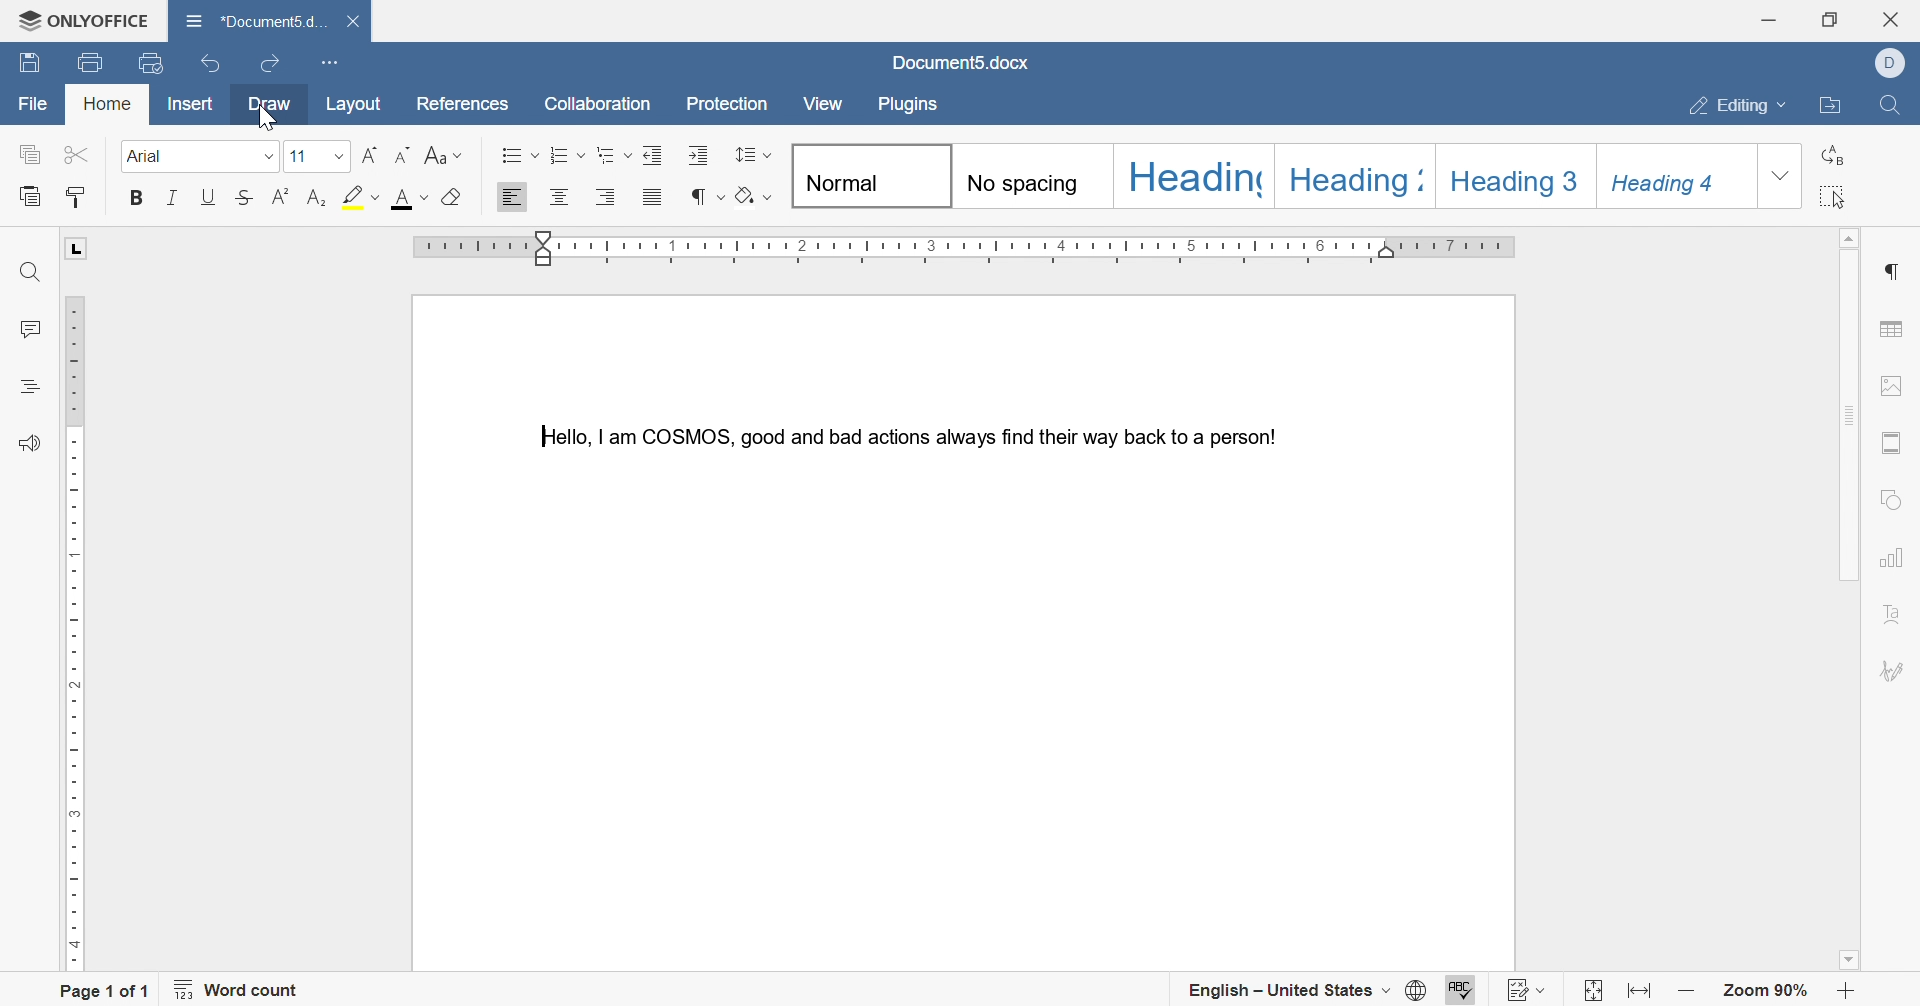 This screenshot has width=1920, height=1006. I want to click on paragraph line spacing, so click(756, 157).